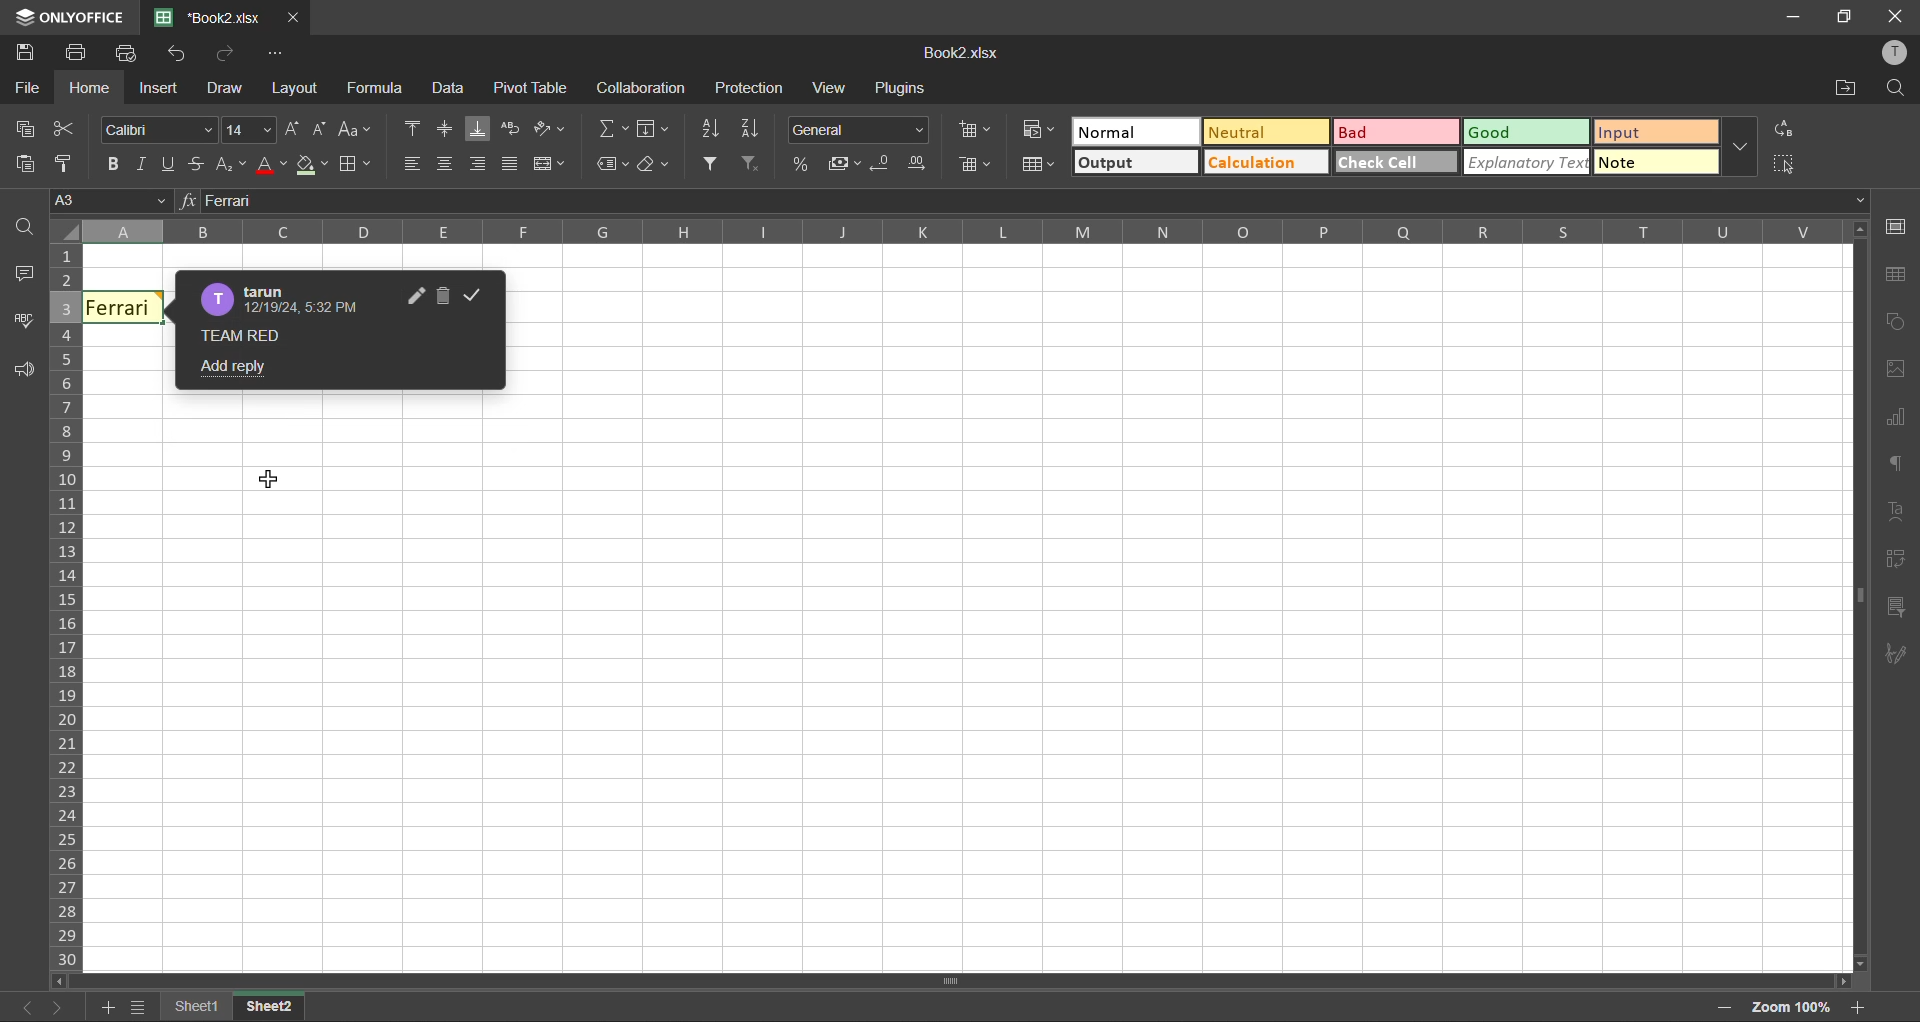 The height and width of the screenshot is (1022, 1920). What do you see at coordinates (20, 372) in the screenshot?
I see `feedback` at bounding box center [20, 372].